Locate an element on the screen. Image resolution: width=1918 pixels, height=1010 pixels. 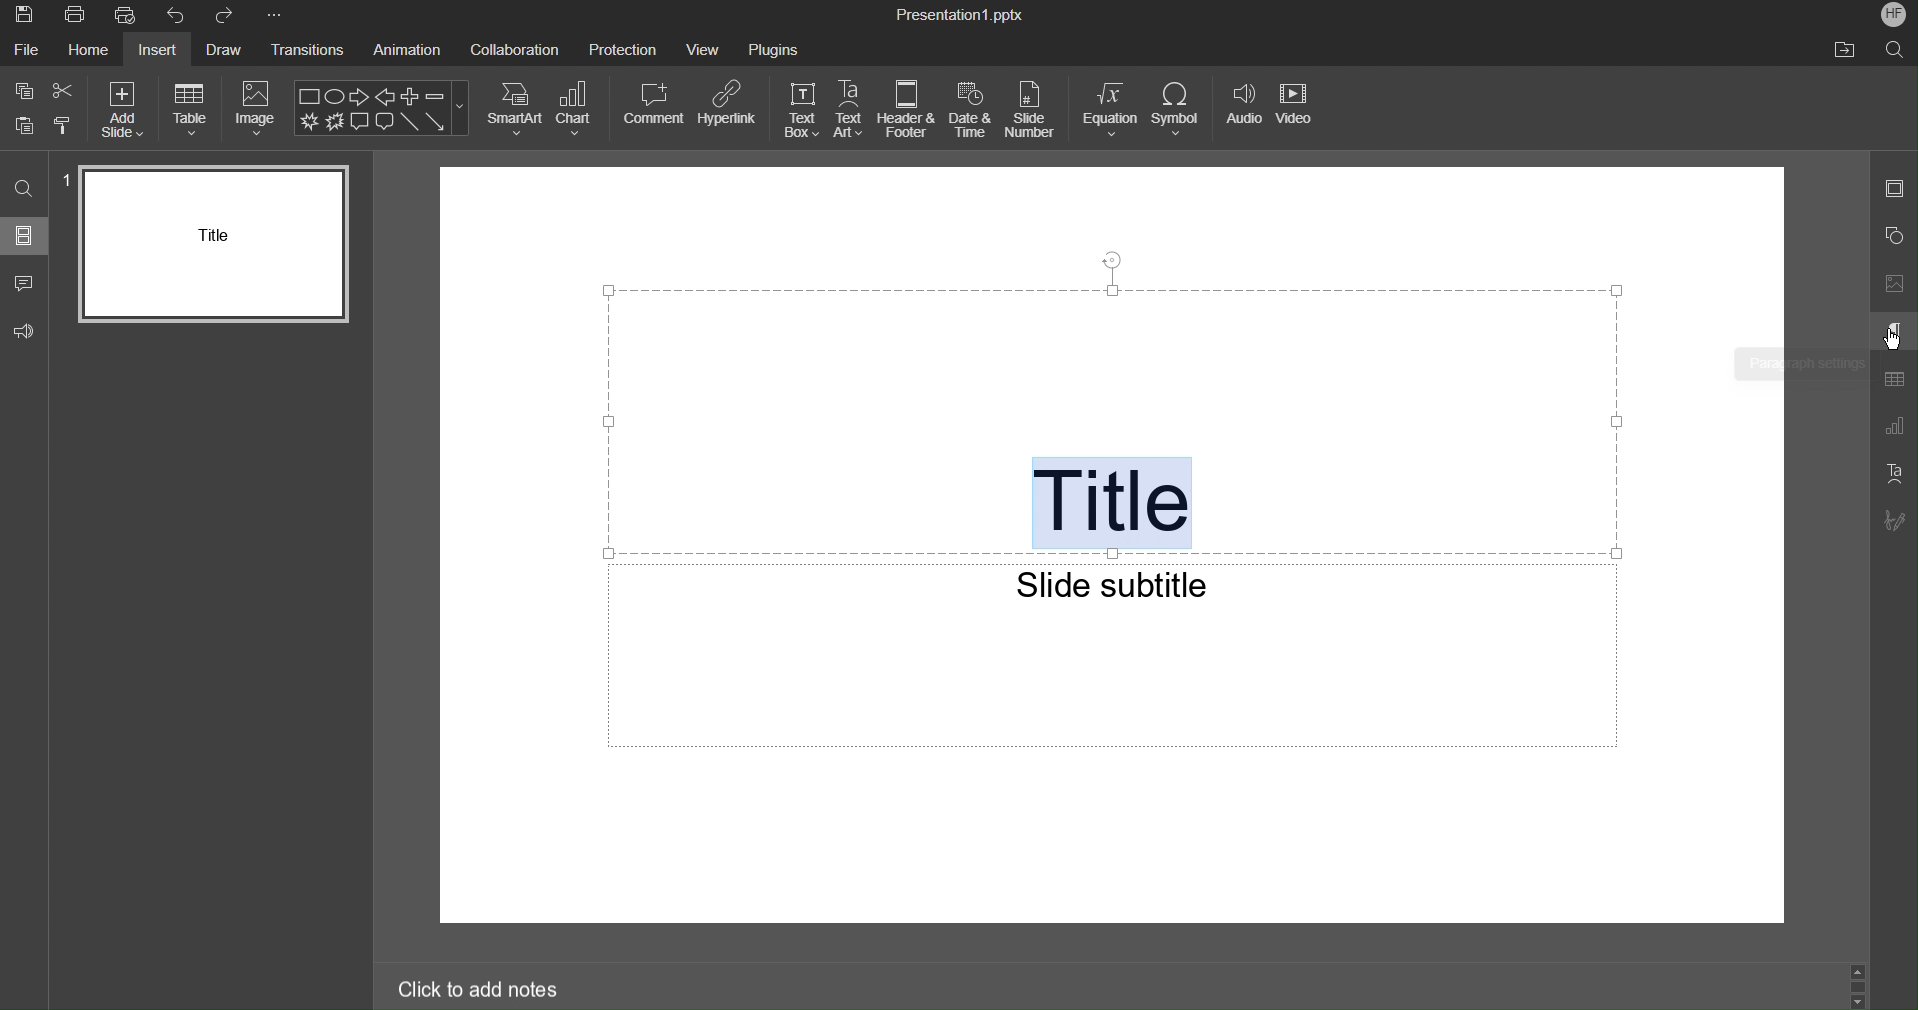
Shape Settings is located at coordinates (1893, 234).